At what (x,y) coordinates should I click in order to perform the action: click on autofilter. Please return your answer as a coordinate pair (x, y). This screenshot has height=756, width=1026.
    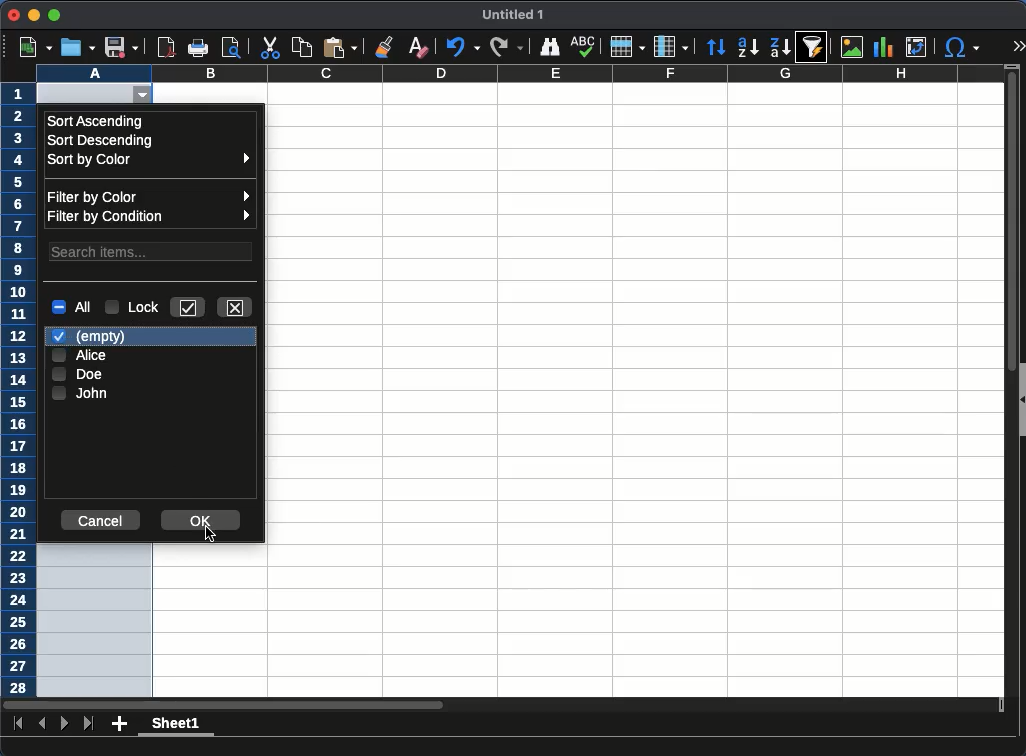
    Looking at the image, I should click on (813, 46).